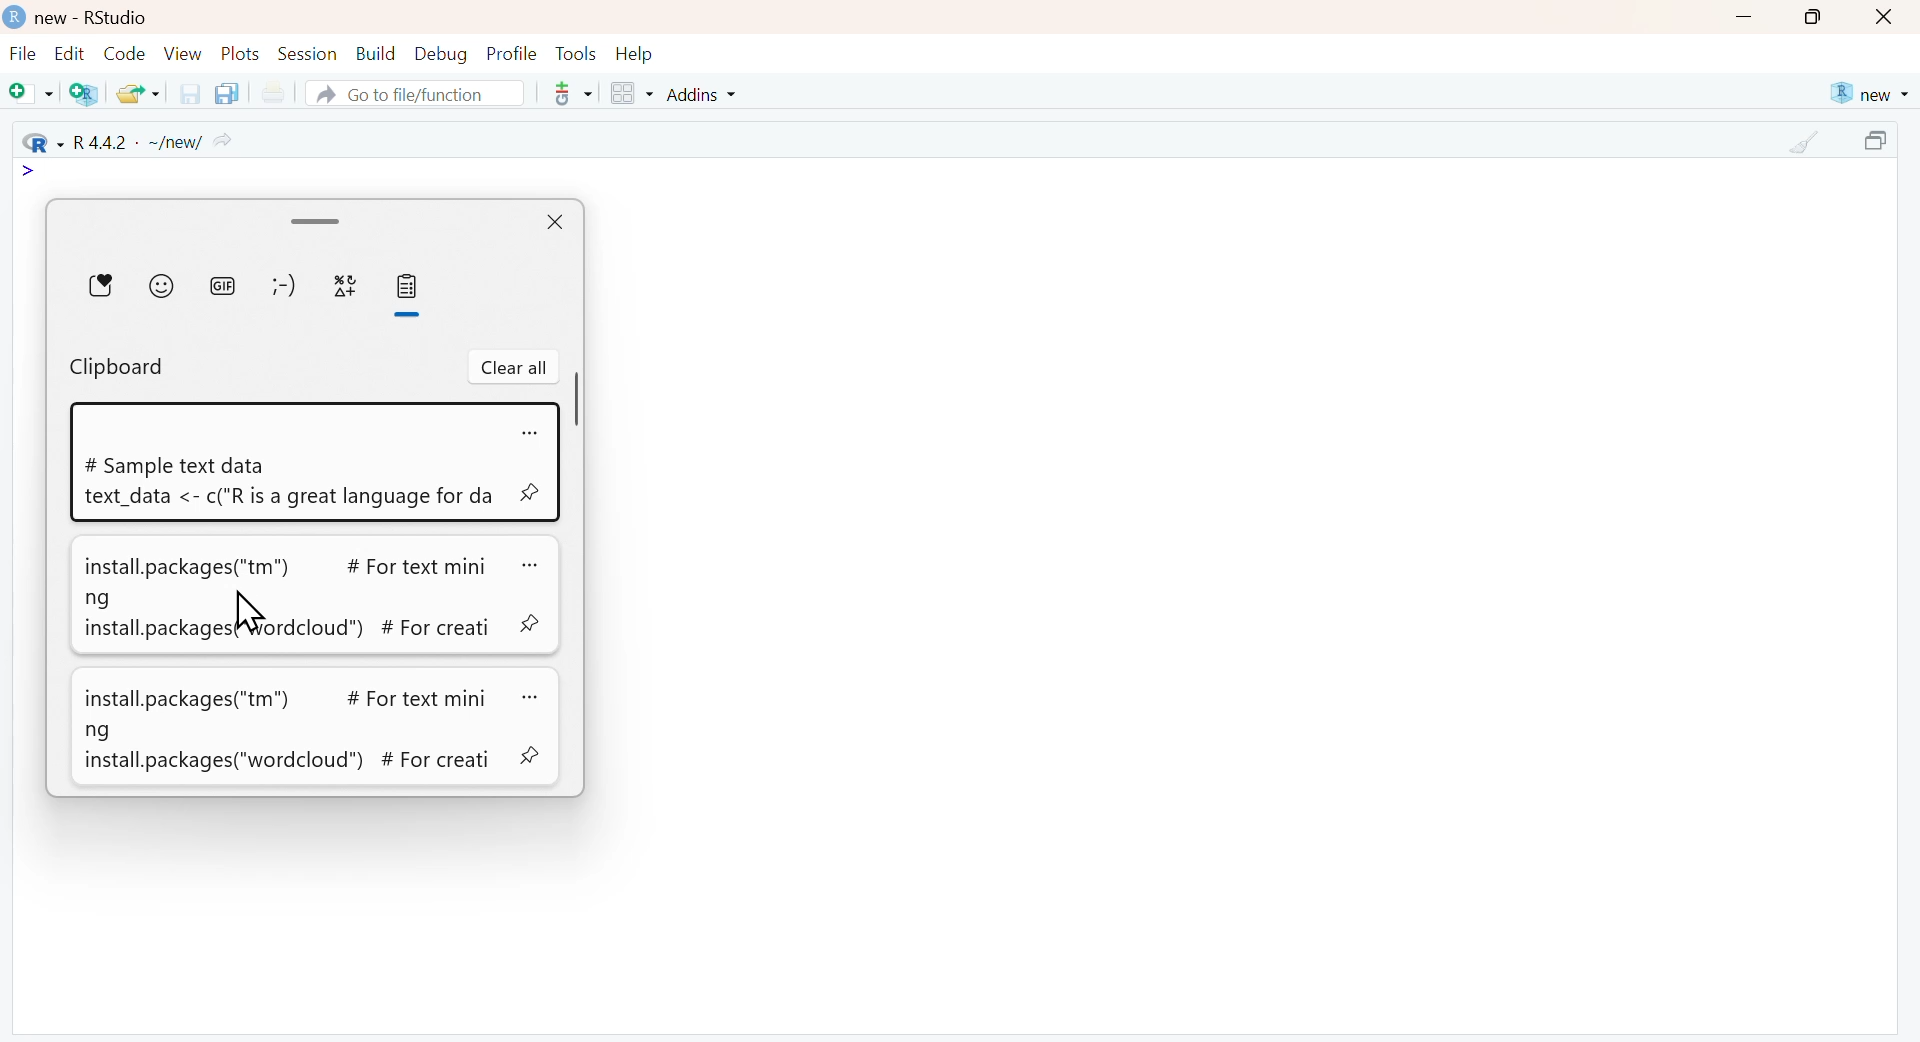 The height and width of the screenshot is (1042, 1920). I want to click on Plots, so click(243, 54).